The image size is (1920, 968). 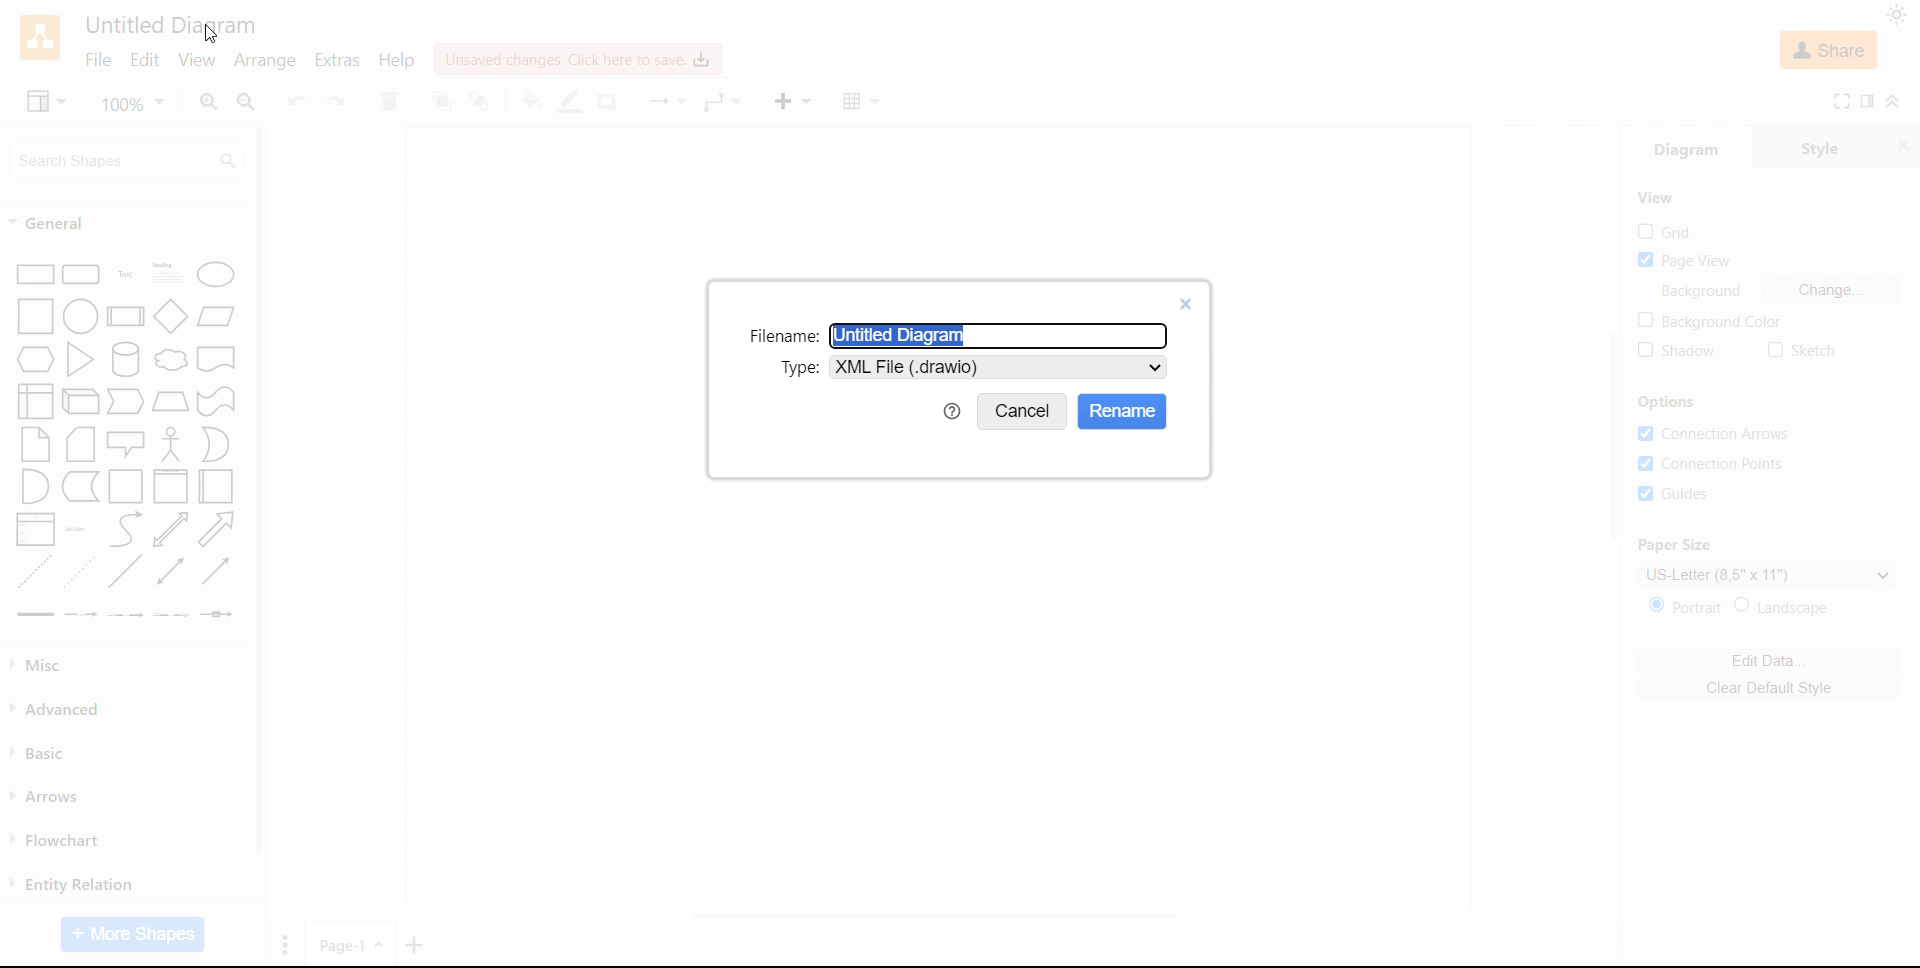 What do you see at coordinates (1686, 146) in the screenshot?
I see `Diagram ` at bounding box center [1686, 146].